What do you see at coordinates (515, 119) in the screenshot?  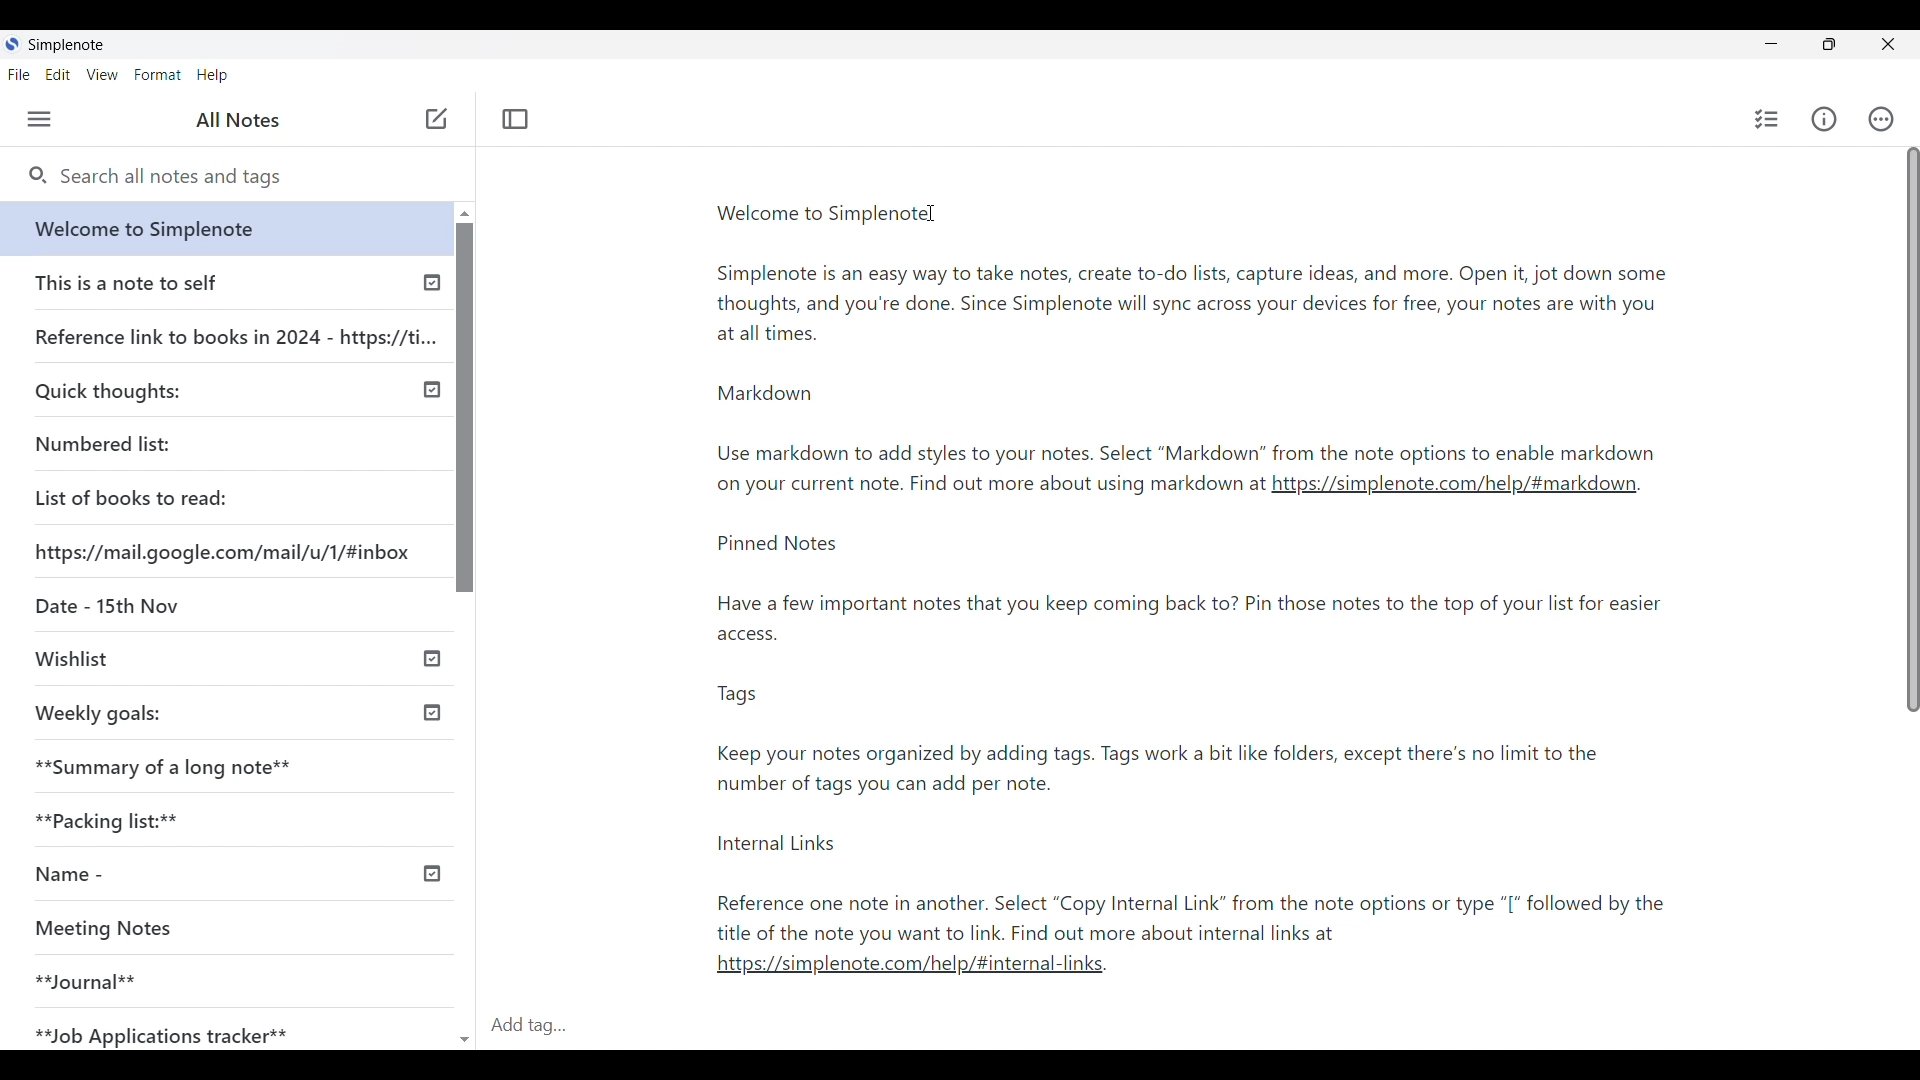 I see `Toggle focus mode` at bounding box center [515, 119].